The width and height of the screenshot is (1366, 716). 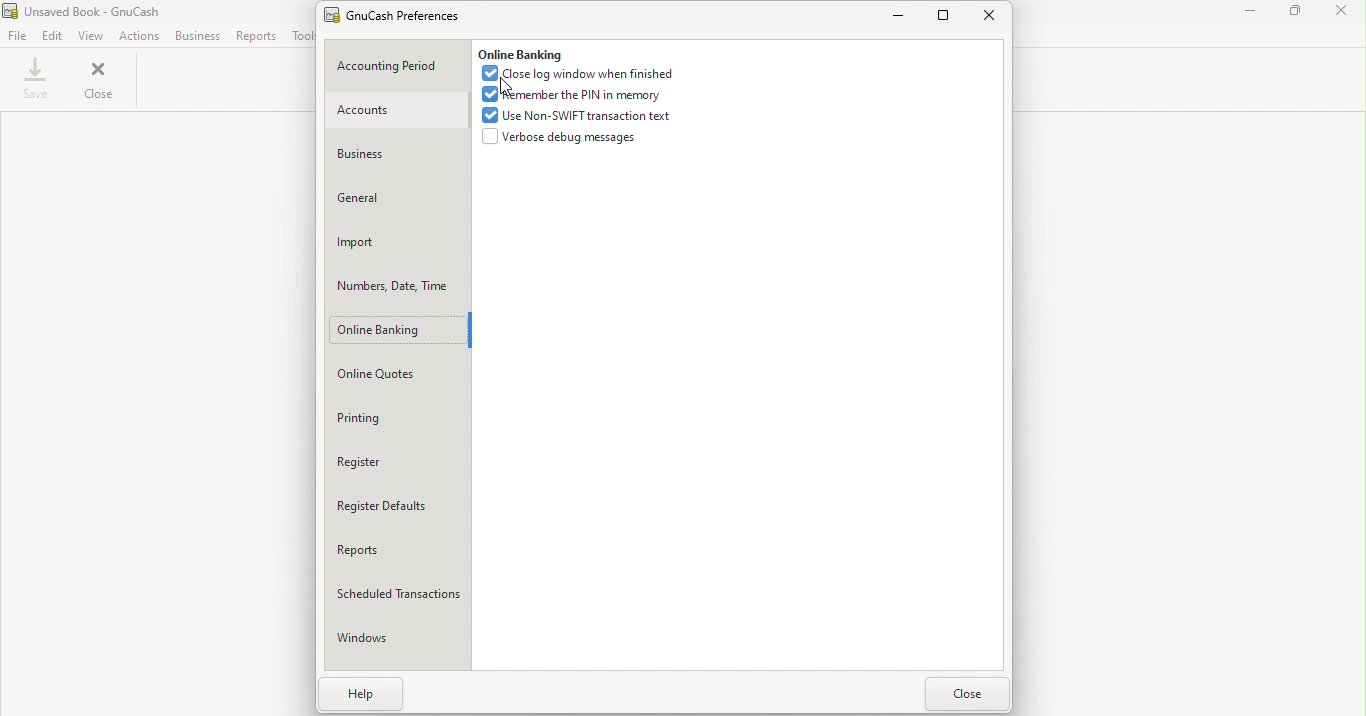 What do you see at coordinates (397, 332) in the screenshot?
I see `Online banking` at bounding box center [397, 332].